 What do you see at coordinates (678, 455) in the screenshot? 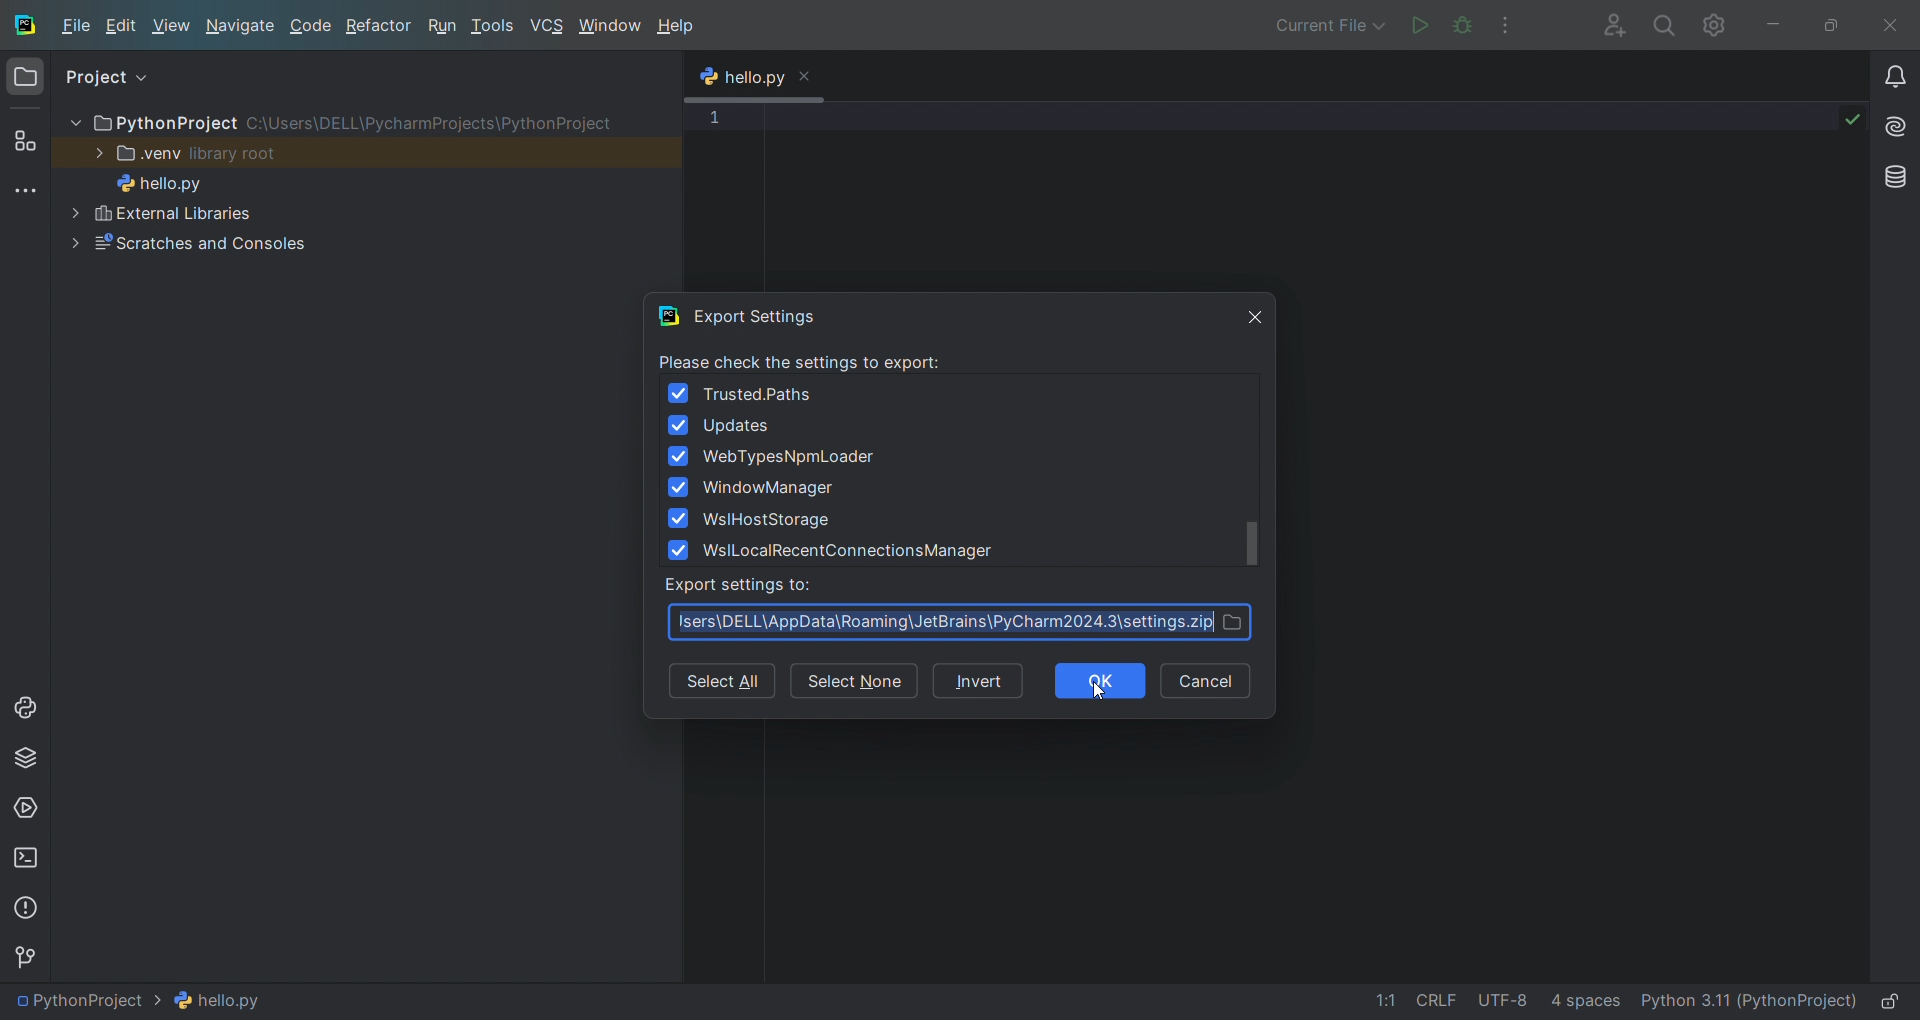
I see `Checked box` at bounding box center [678, 455].